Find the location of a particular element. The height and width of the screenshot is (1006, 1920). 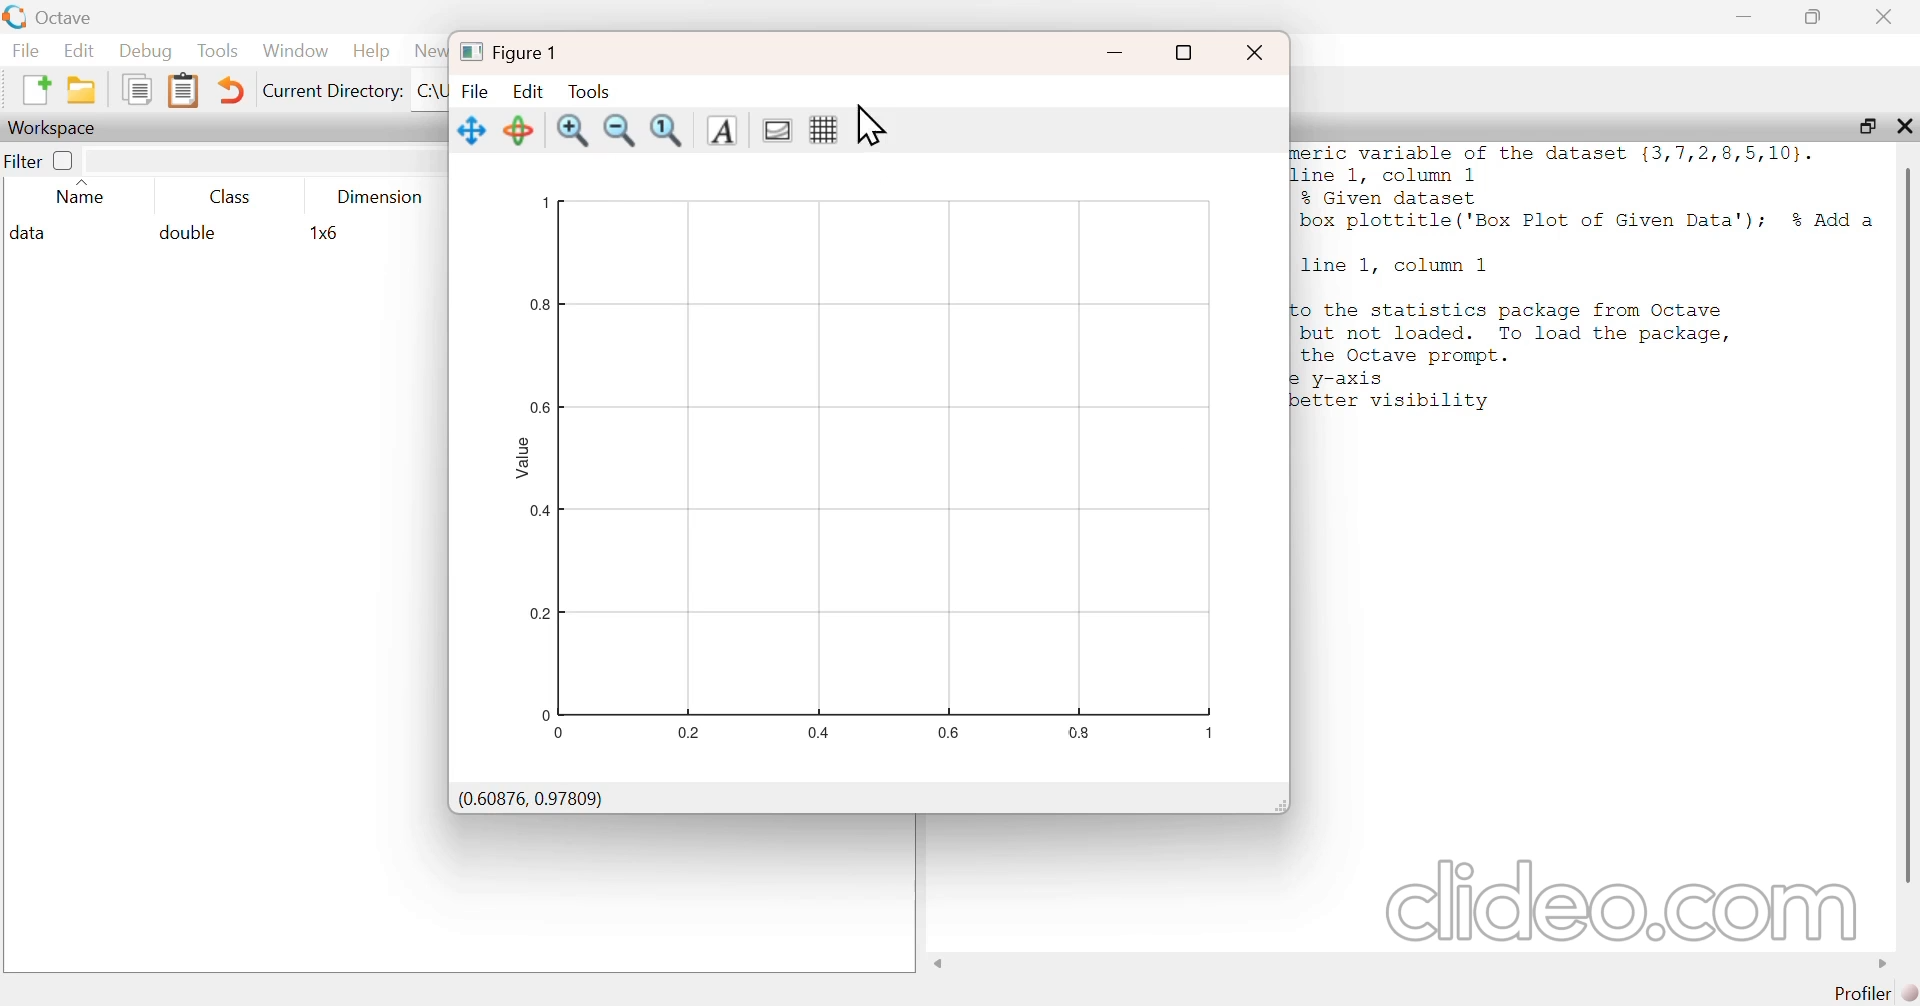

reset view is located at coordinates (518, 128).